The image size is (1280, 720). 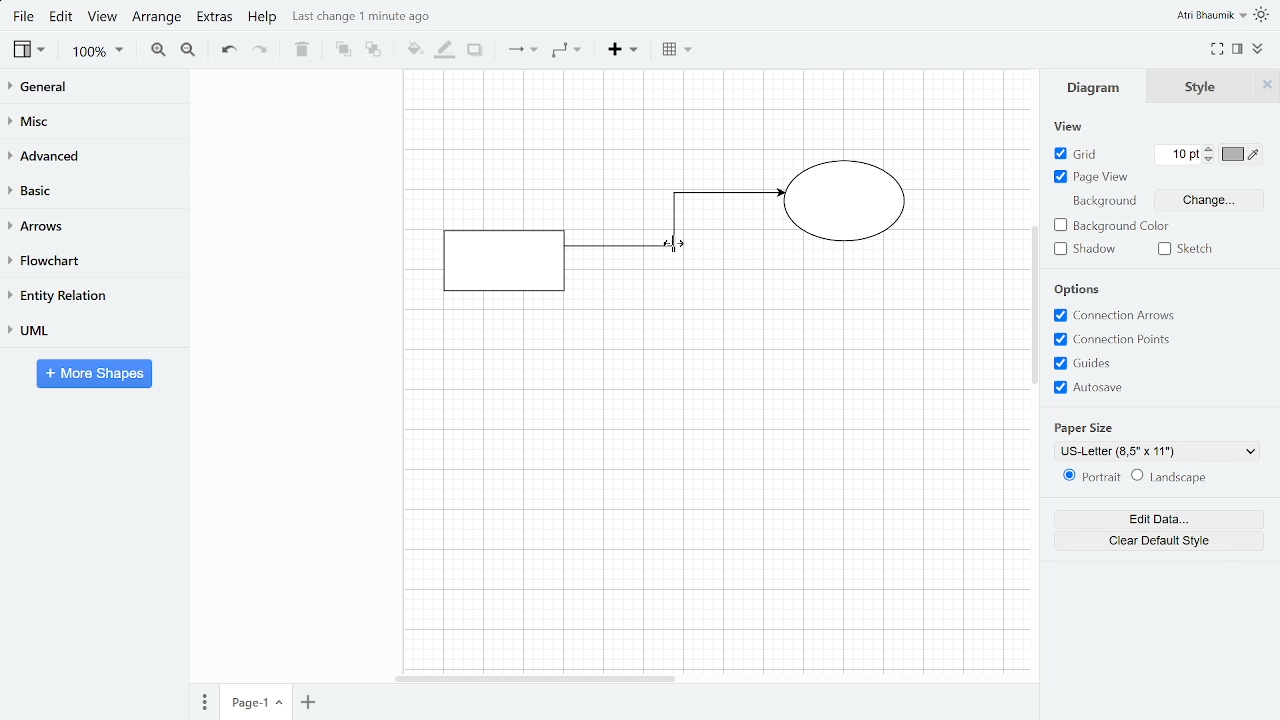 I want to click on Change background, so click(x=1210, y=200).